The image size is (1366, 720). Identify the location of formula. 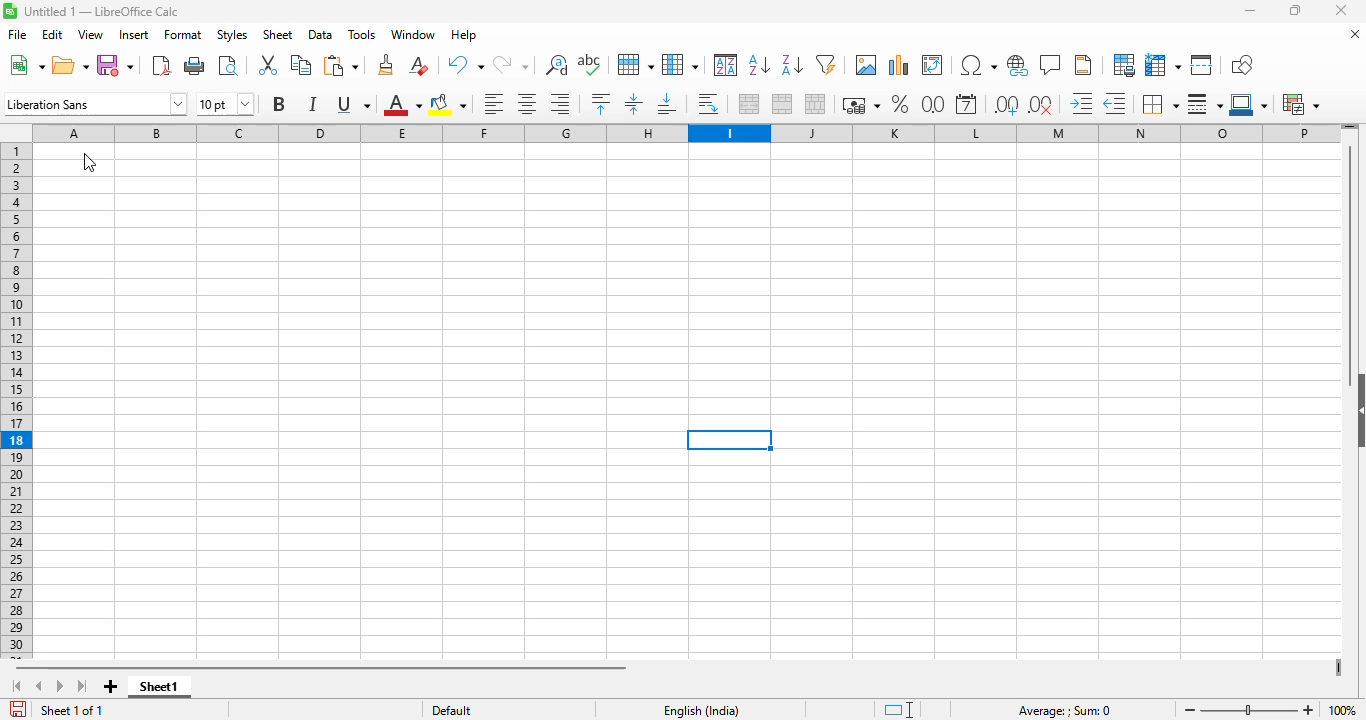
(1065, 711).